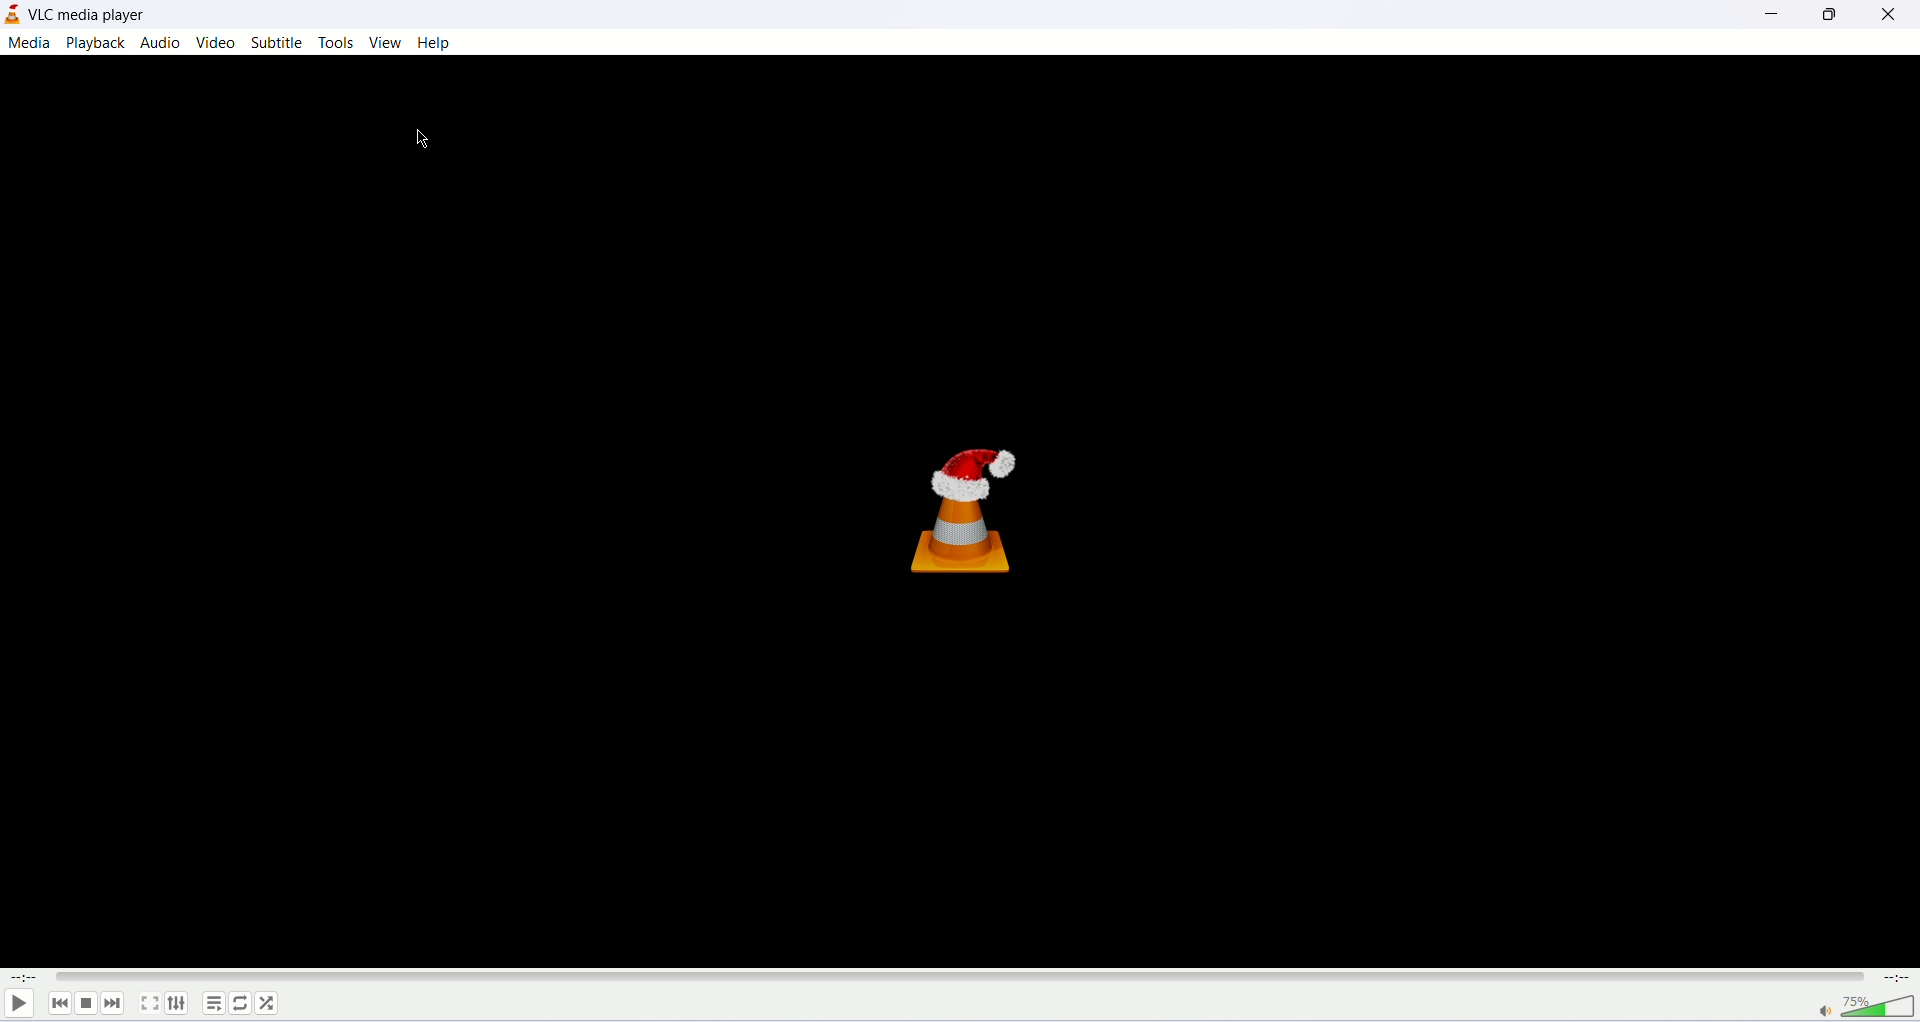  Describe the element at coordinates (212, 1005) in the screenshot. I see `playlist` at that location.